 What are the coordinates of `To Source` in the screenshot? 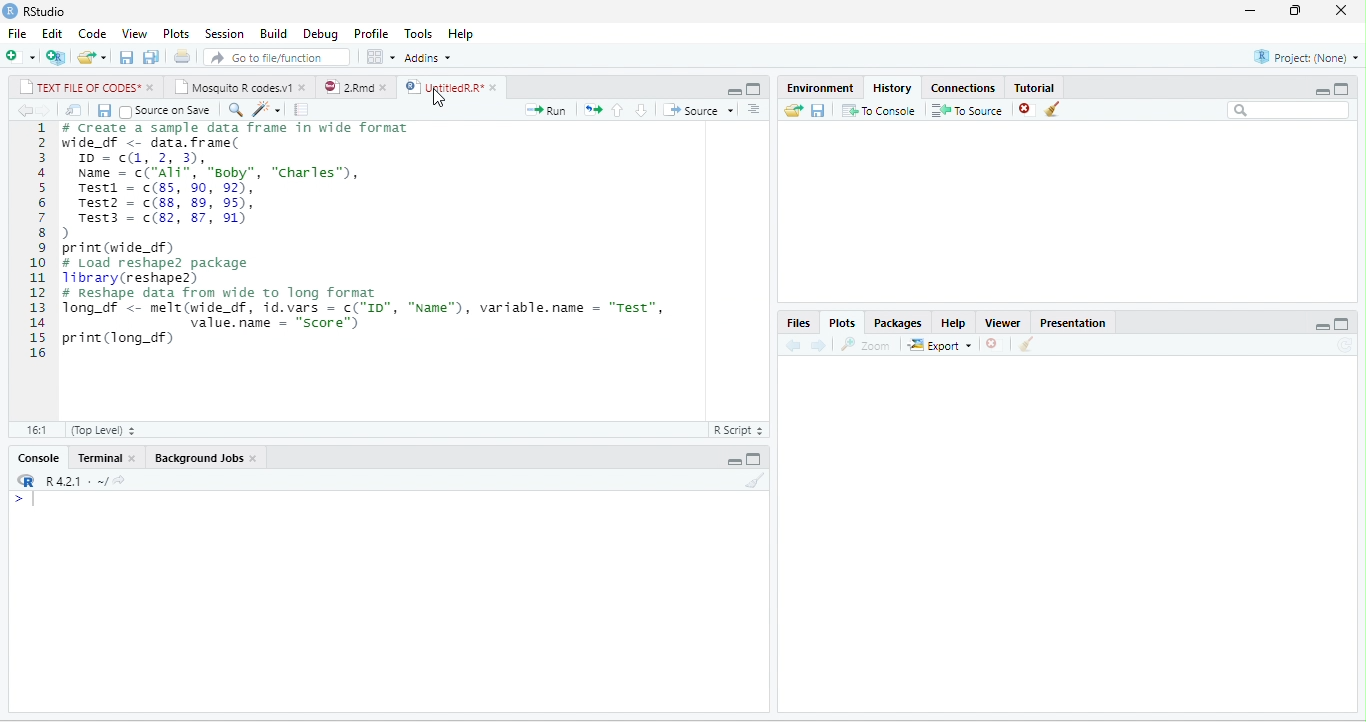 It's located at (968, 109).